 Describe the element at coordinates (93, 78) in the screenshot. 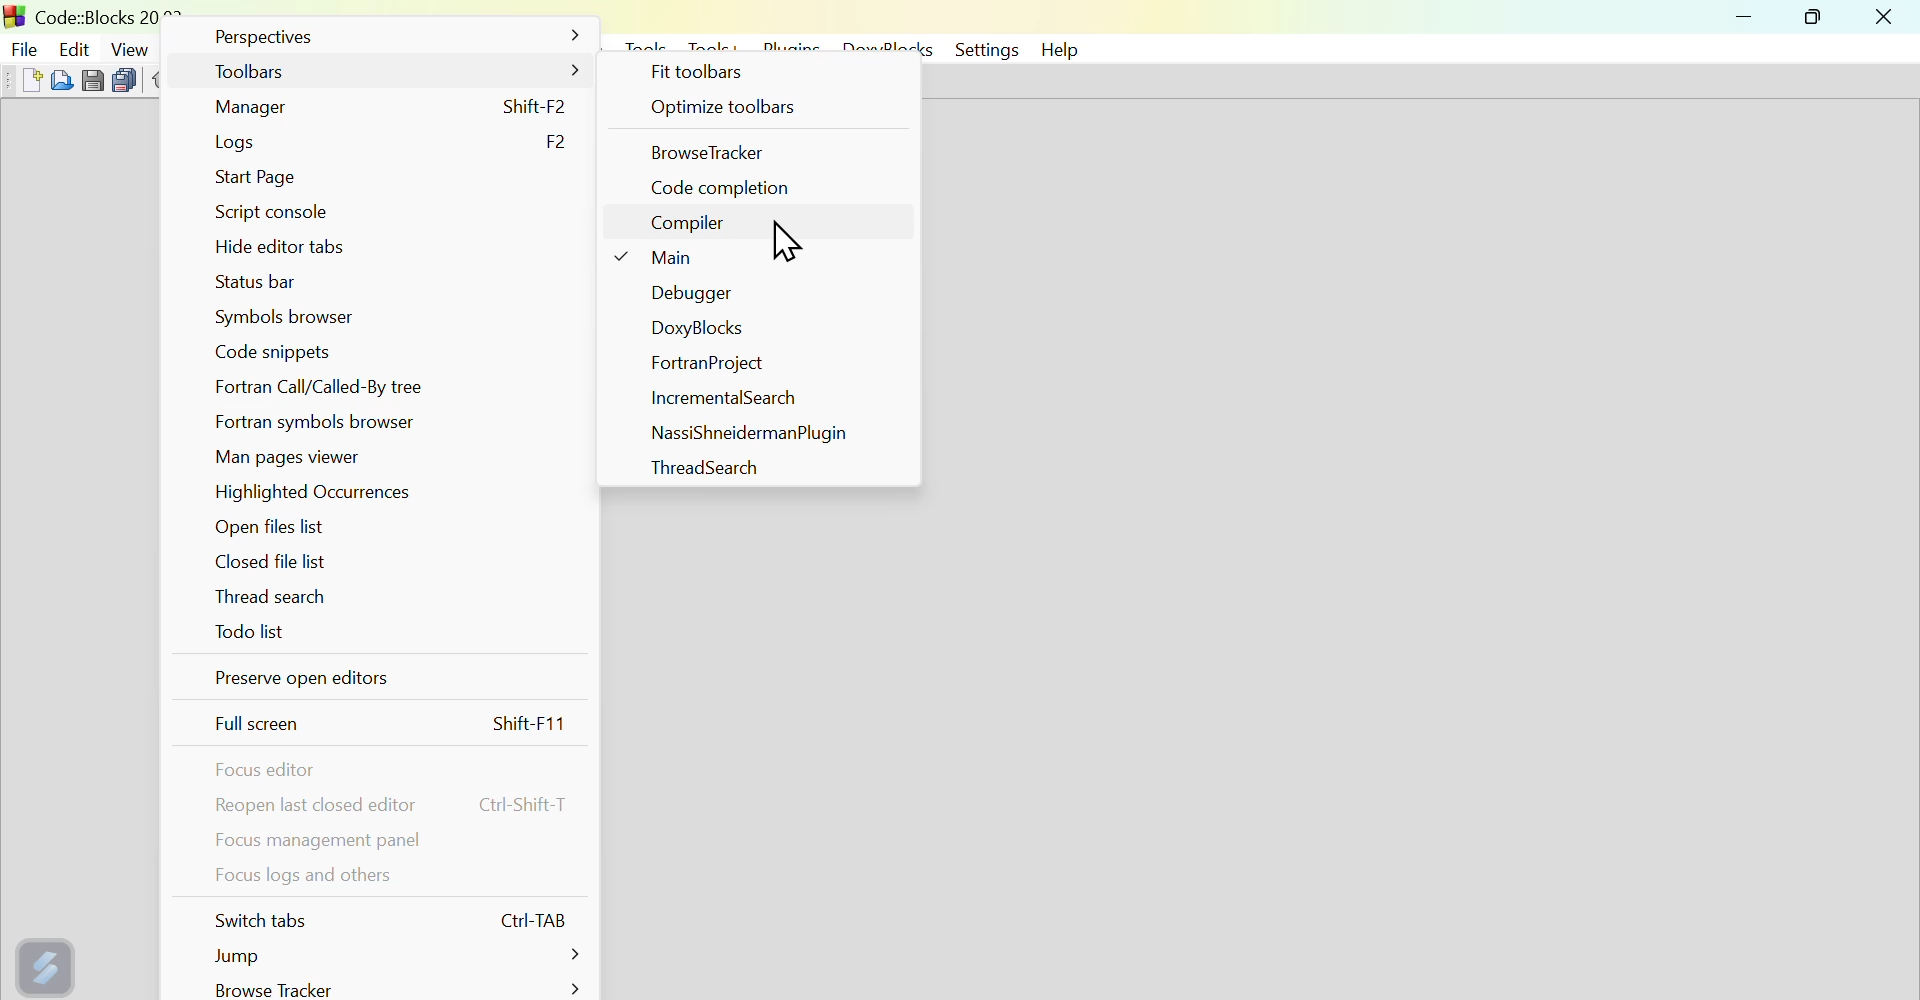

I see `` at that location.